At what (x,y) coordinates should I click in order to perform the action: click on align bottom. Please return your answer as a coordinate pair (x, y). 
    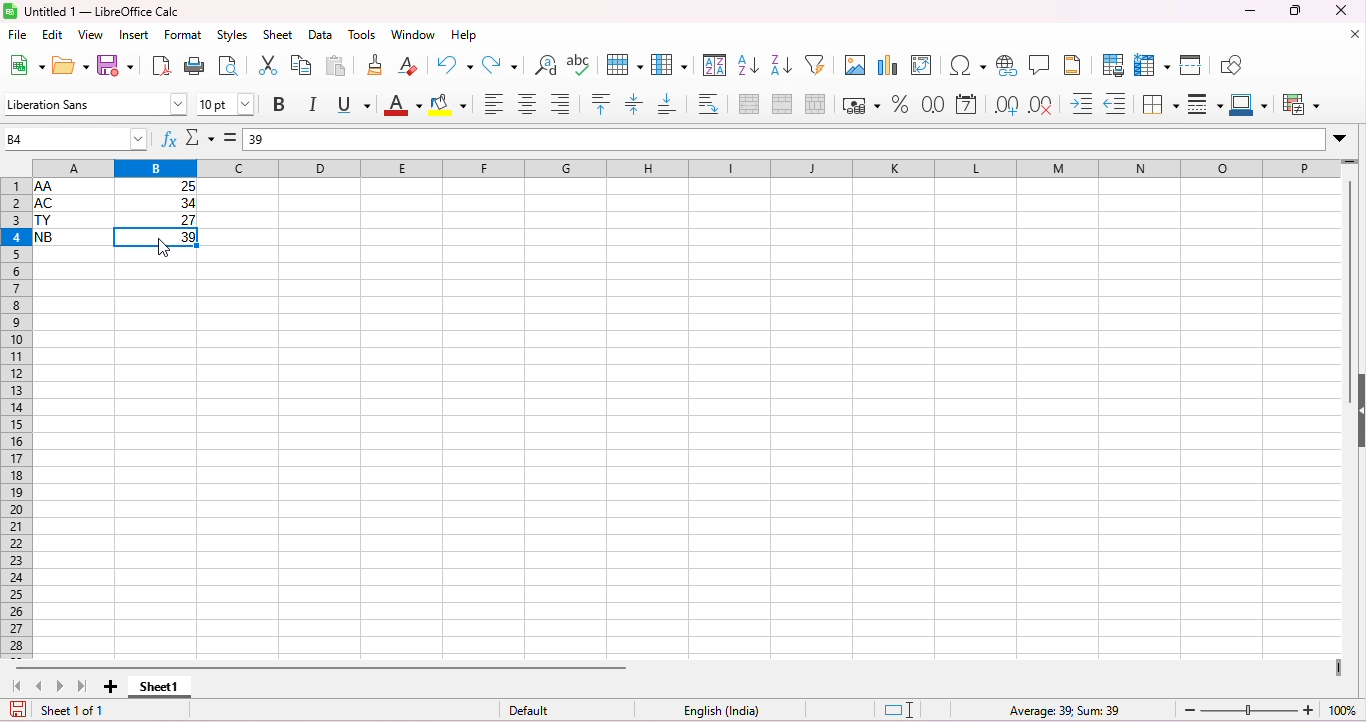
    Looking at the image, I should click on (560, 103).